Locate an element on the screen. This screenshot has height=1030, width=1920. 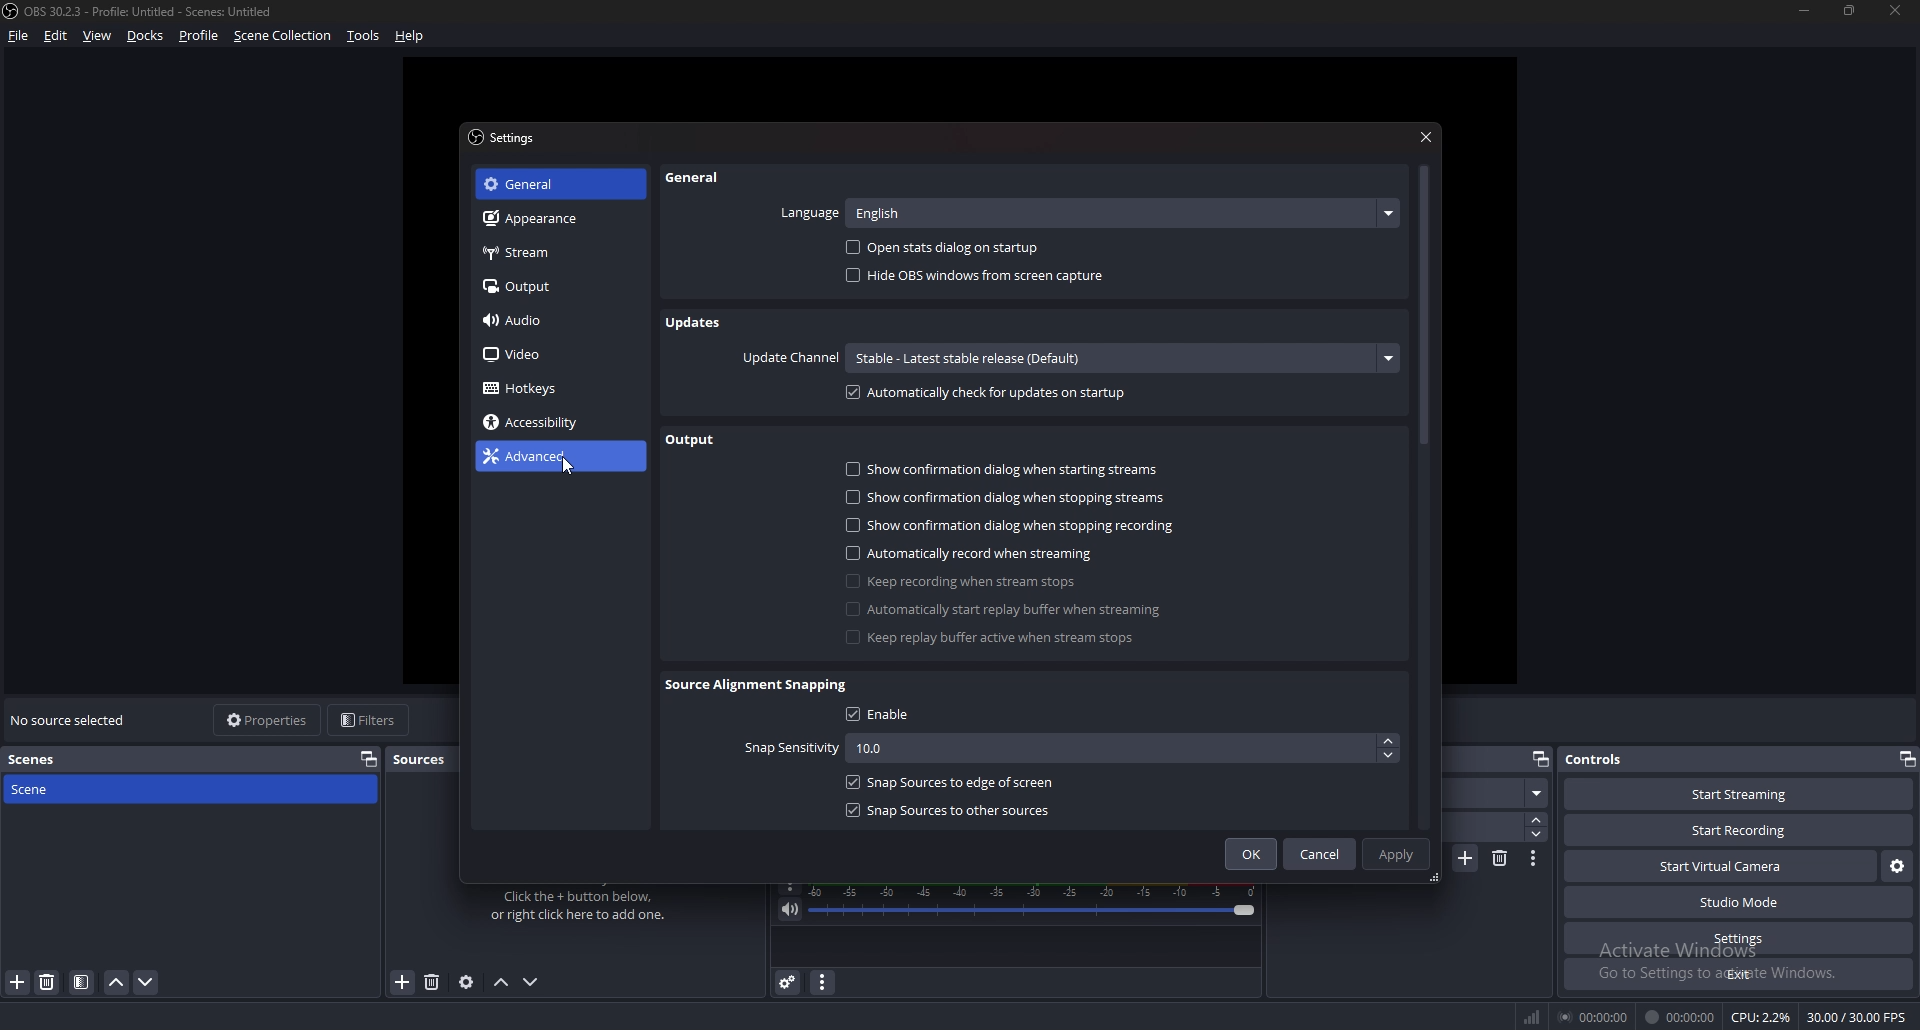
settings is located at coordinates (508, 138).